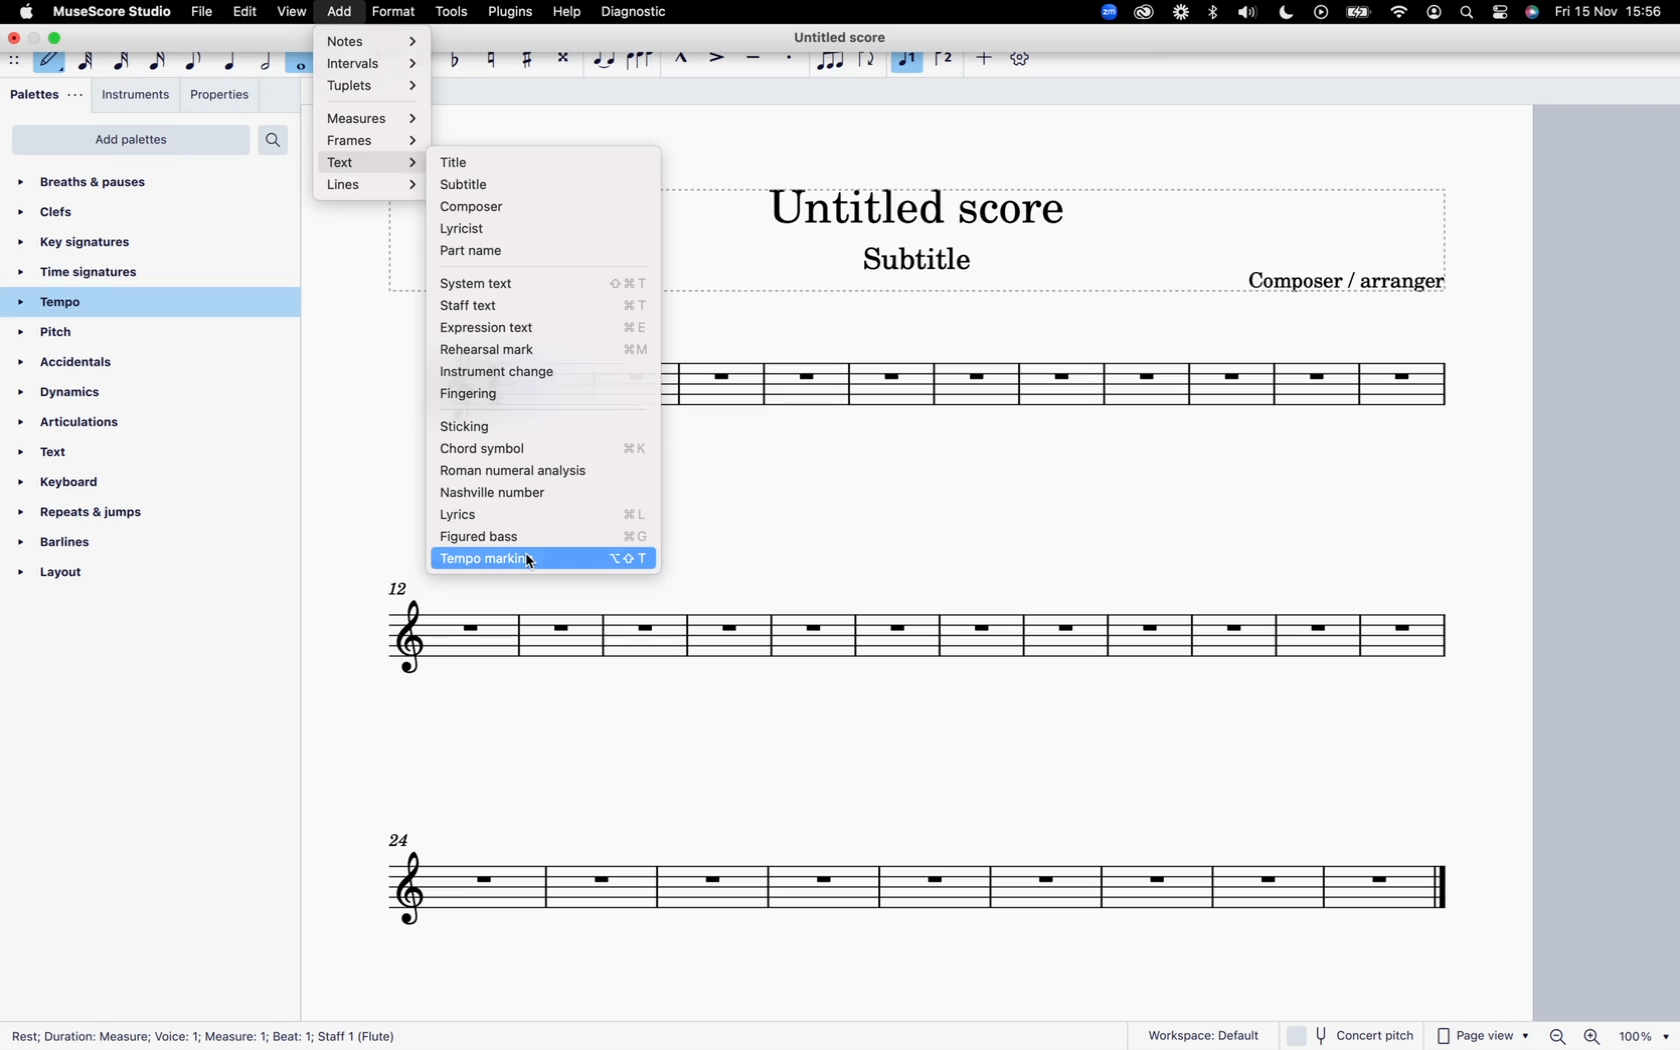 The width and height of the screenshot is (1680, 1050). I want to click on frames, so click(379, 140).